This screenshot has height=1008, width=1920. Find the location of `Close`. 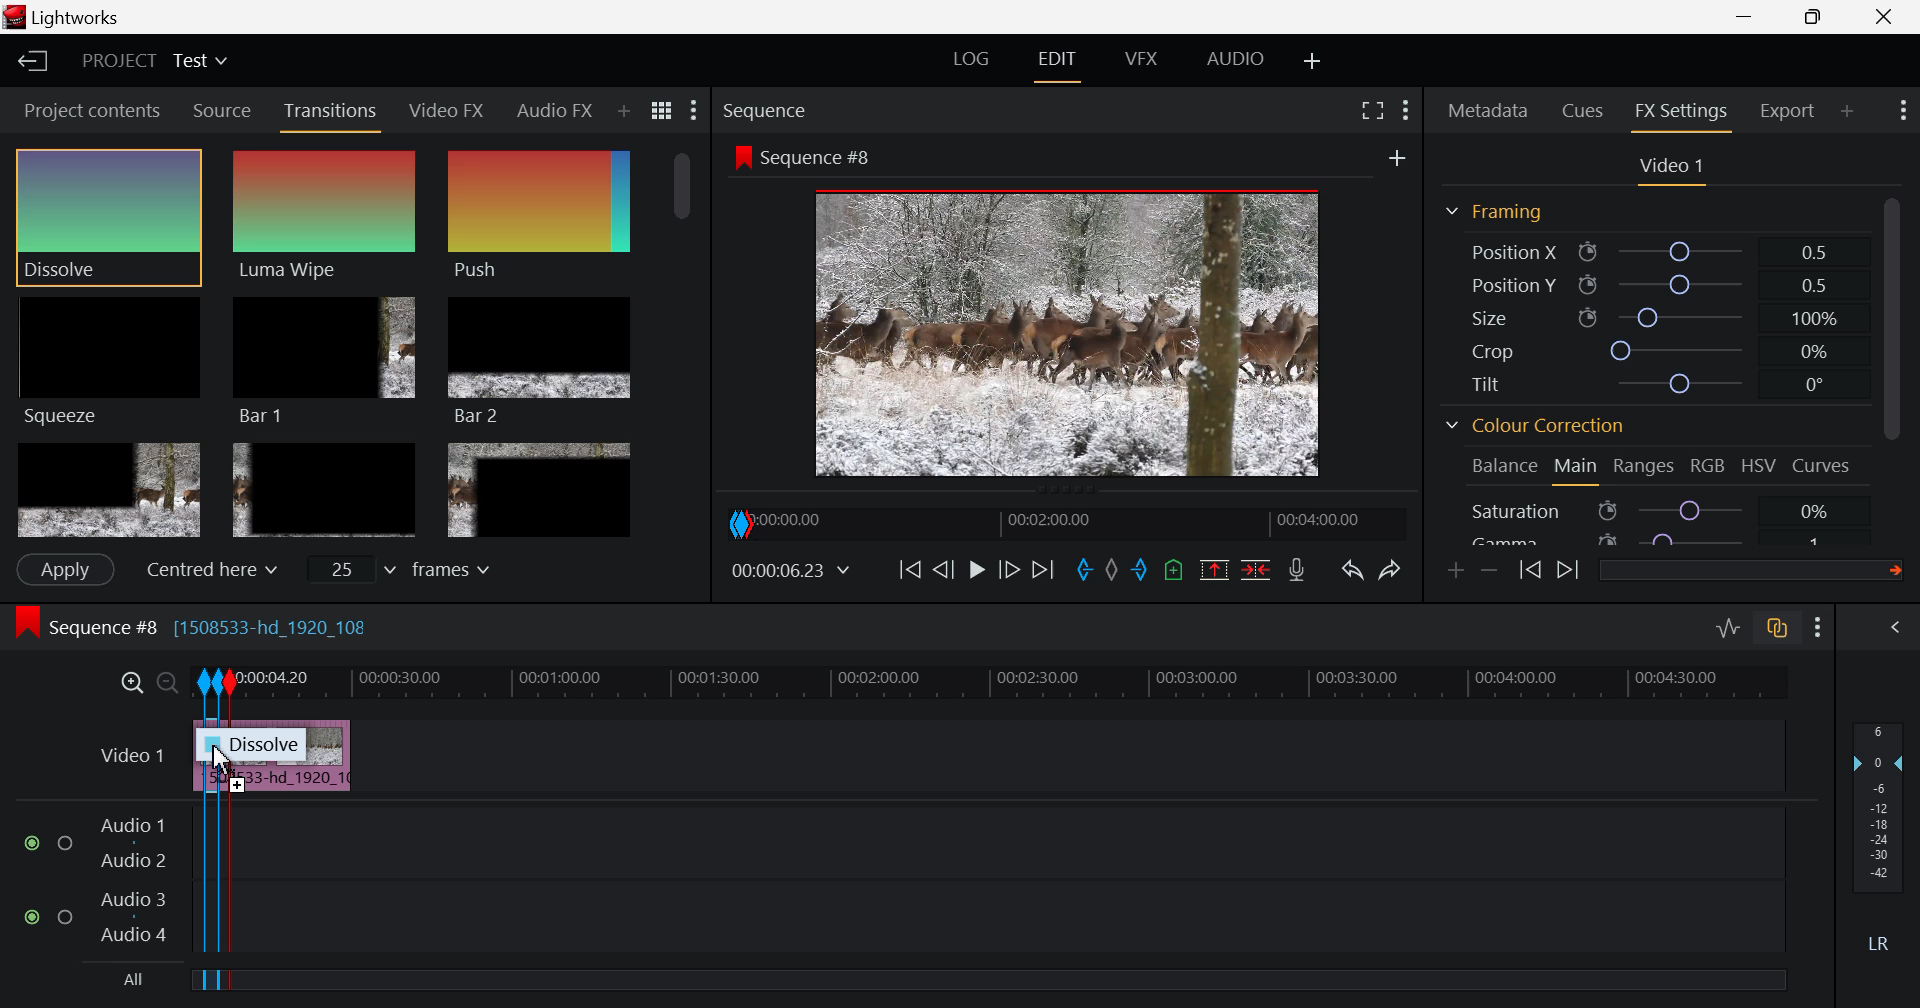

Close is located at coordinates (1880, 17).